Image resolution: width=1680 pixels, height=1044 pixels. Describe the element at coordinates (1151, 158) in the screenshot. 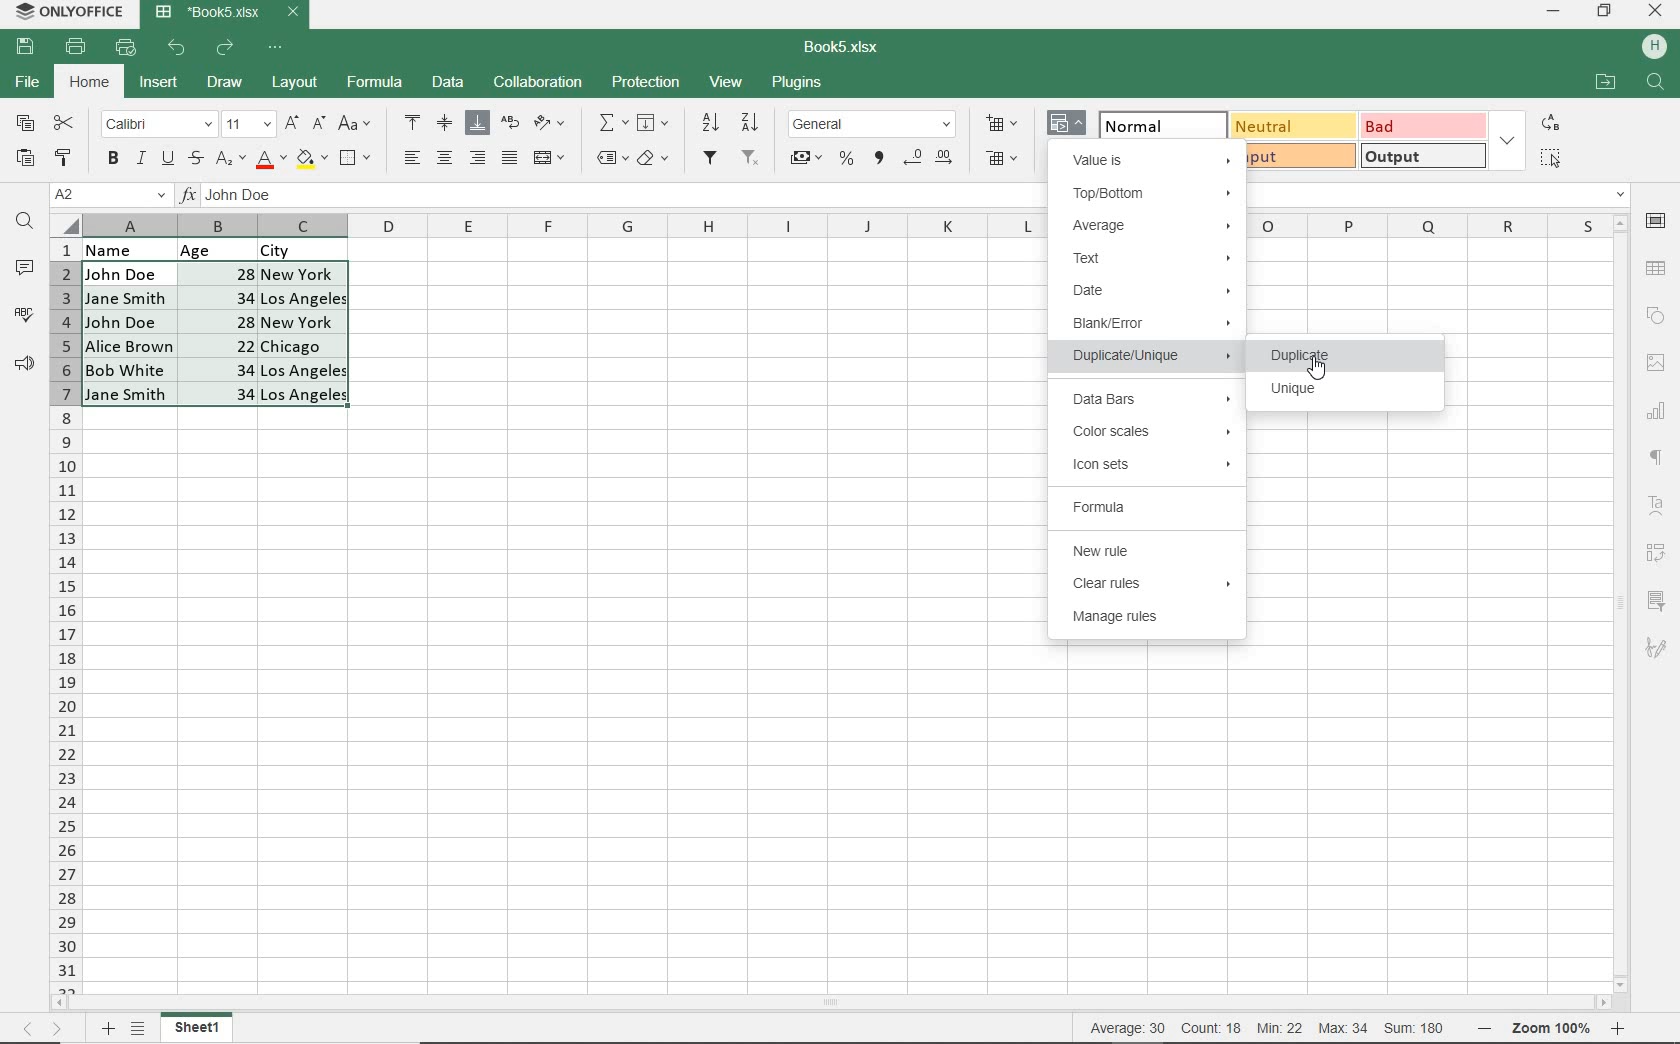

I see `VALUE IS` at that location.